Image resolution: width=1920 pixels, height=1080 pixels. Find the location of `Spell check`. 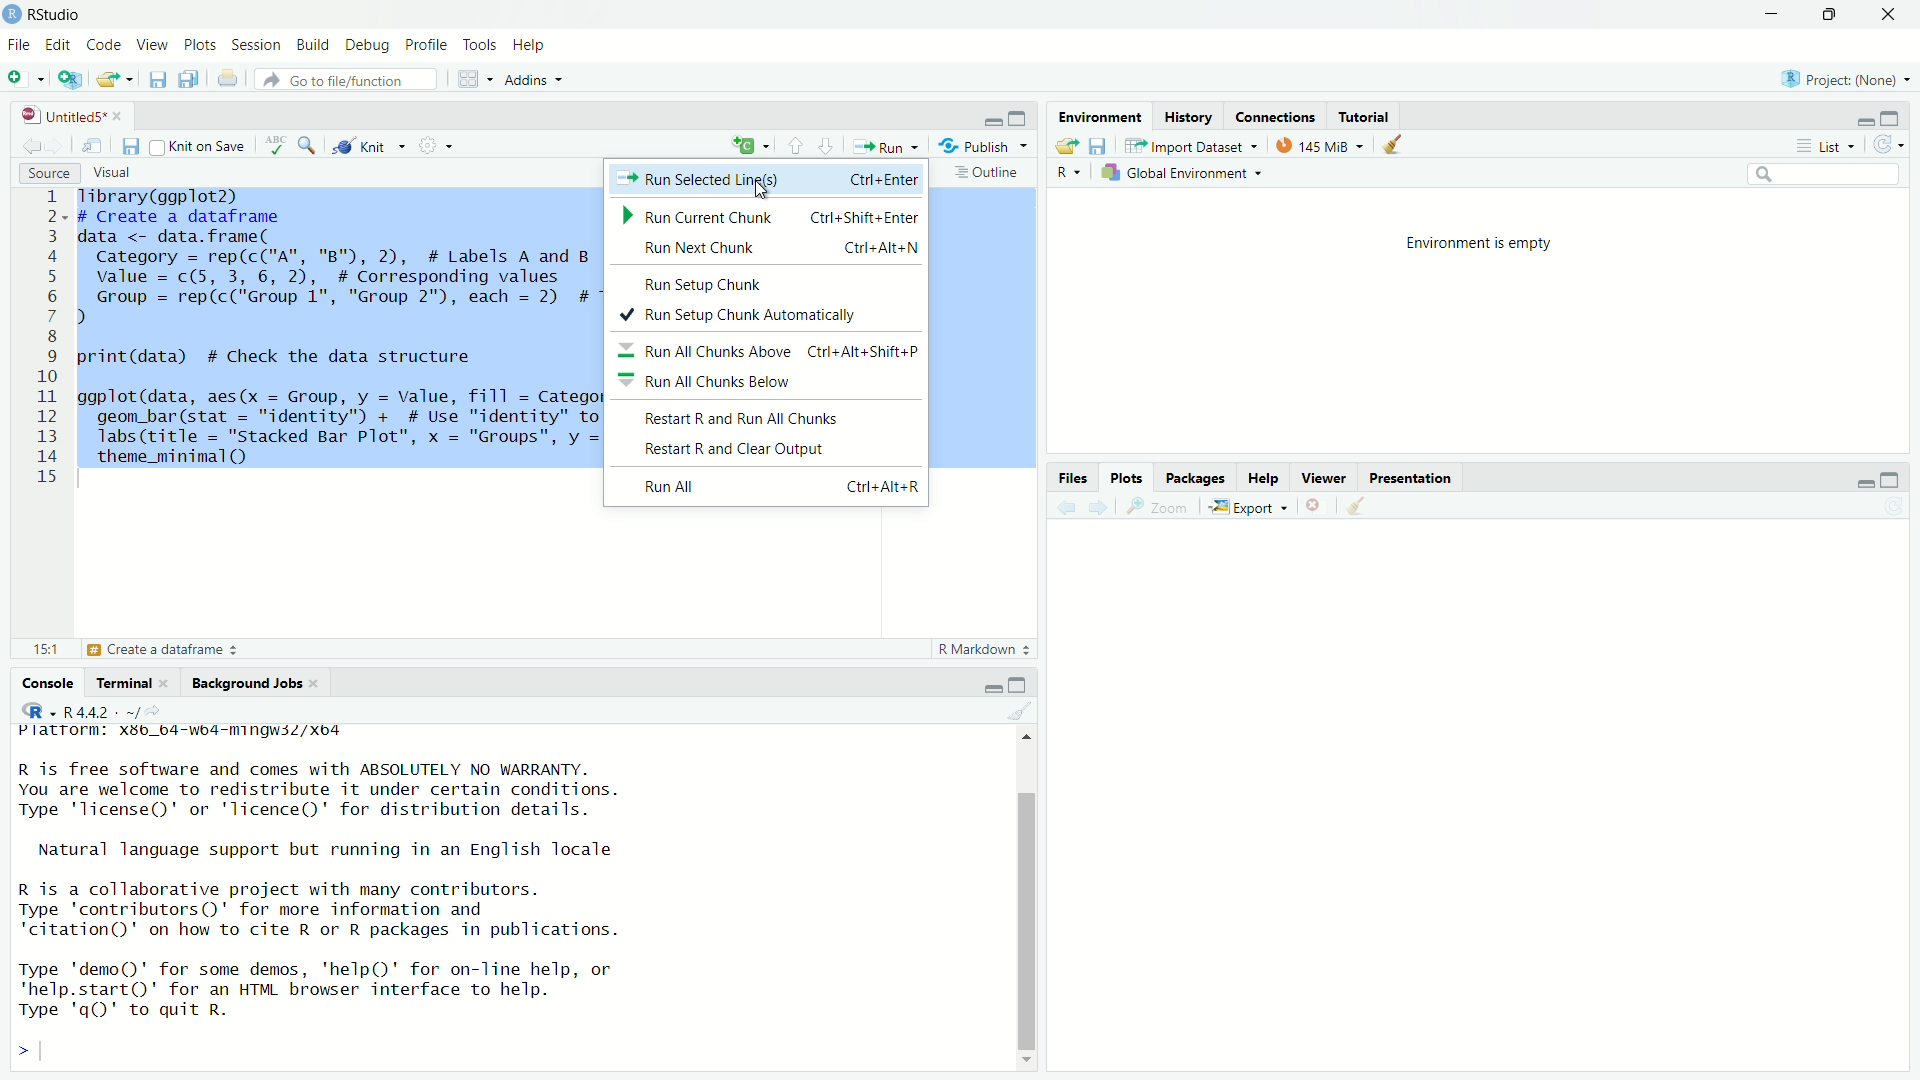

Spell check is located at coordinates (274, 143).